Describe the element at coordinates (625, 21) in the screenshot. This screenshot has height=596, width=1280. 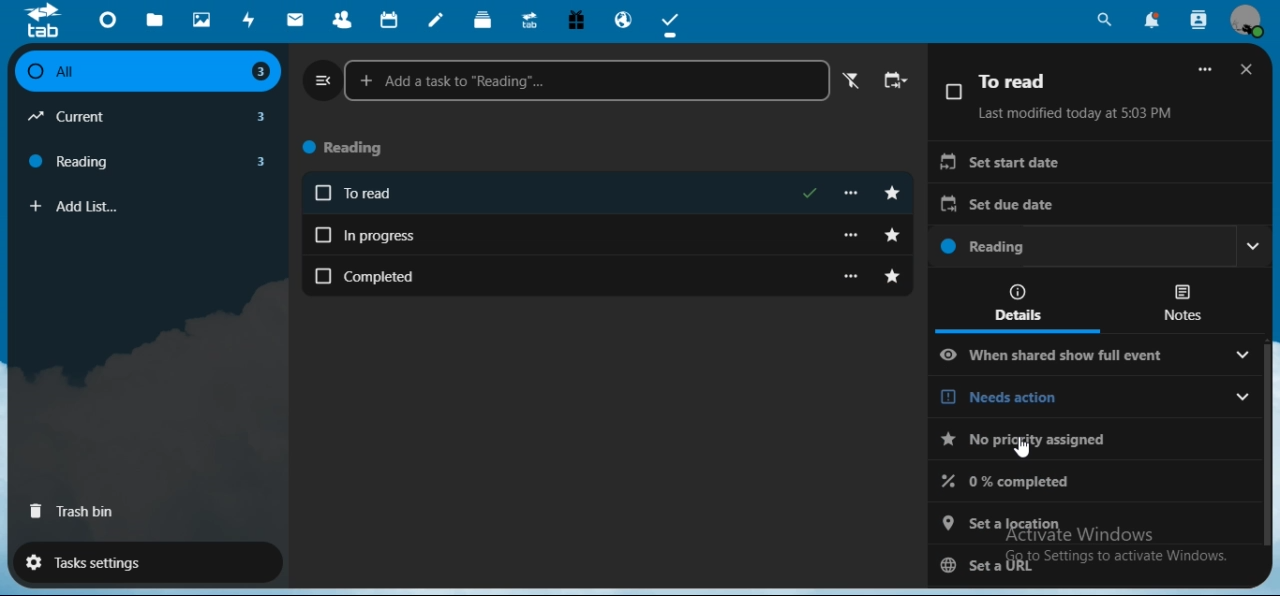
I see `email hosting` at that location.